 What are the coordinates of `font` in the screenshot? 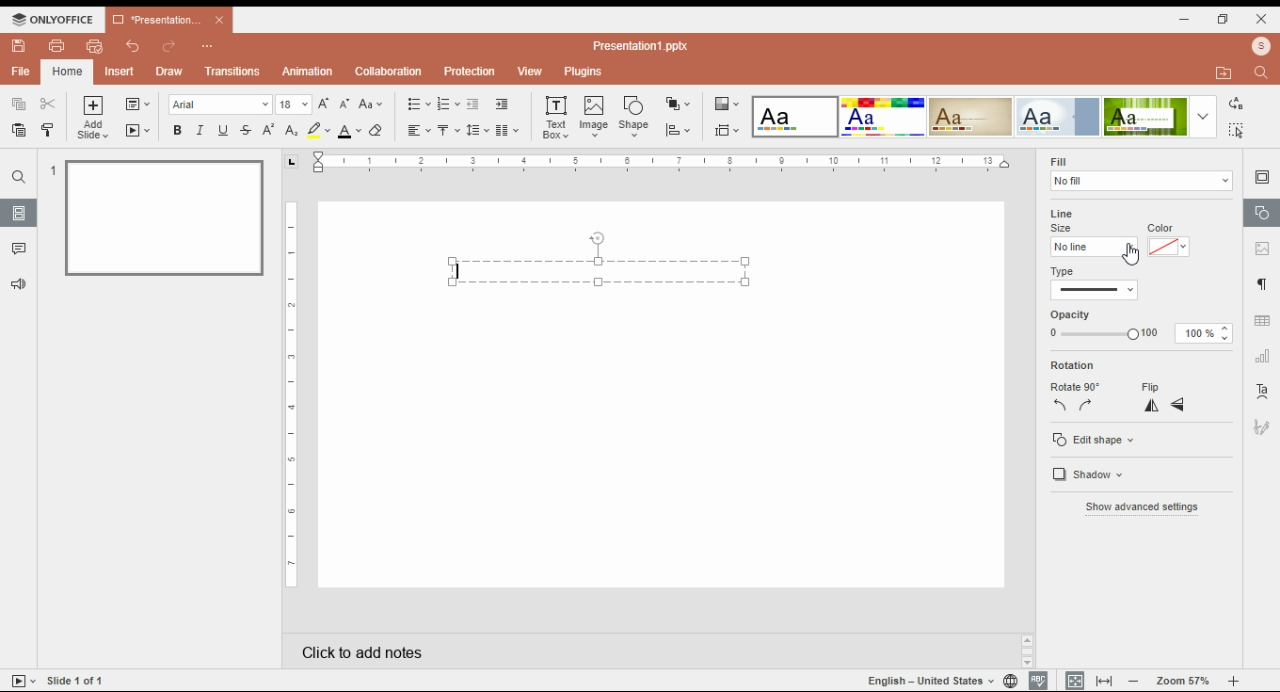 It's located at (220, 104).